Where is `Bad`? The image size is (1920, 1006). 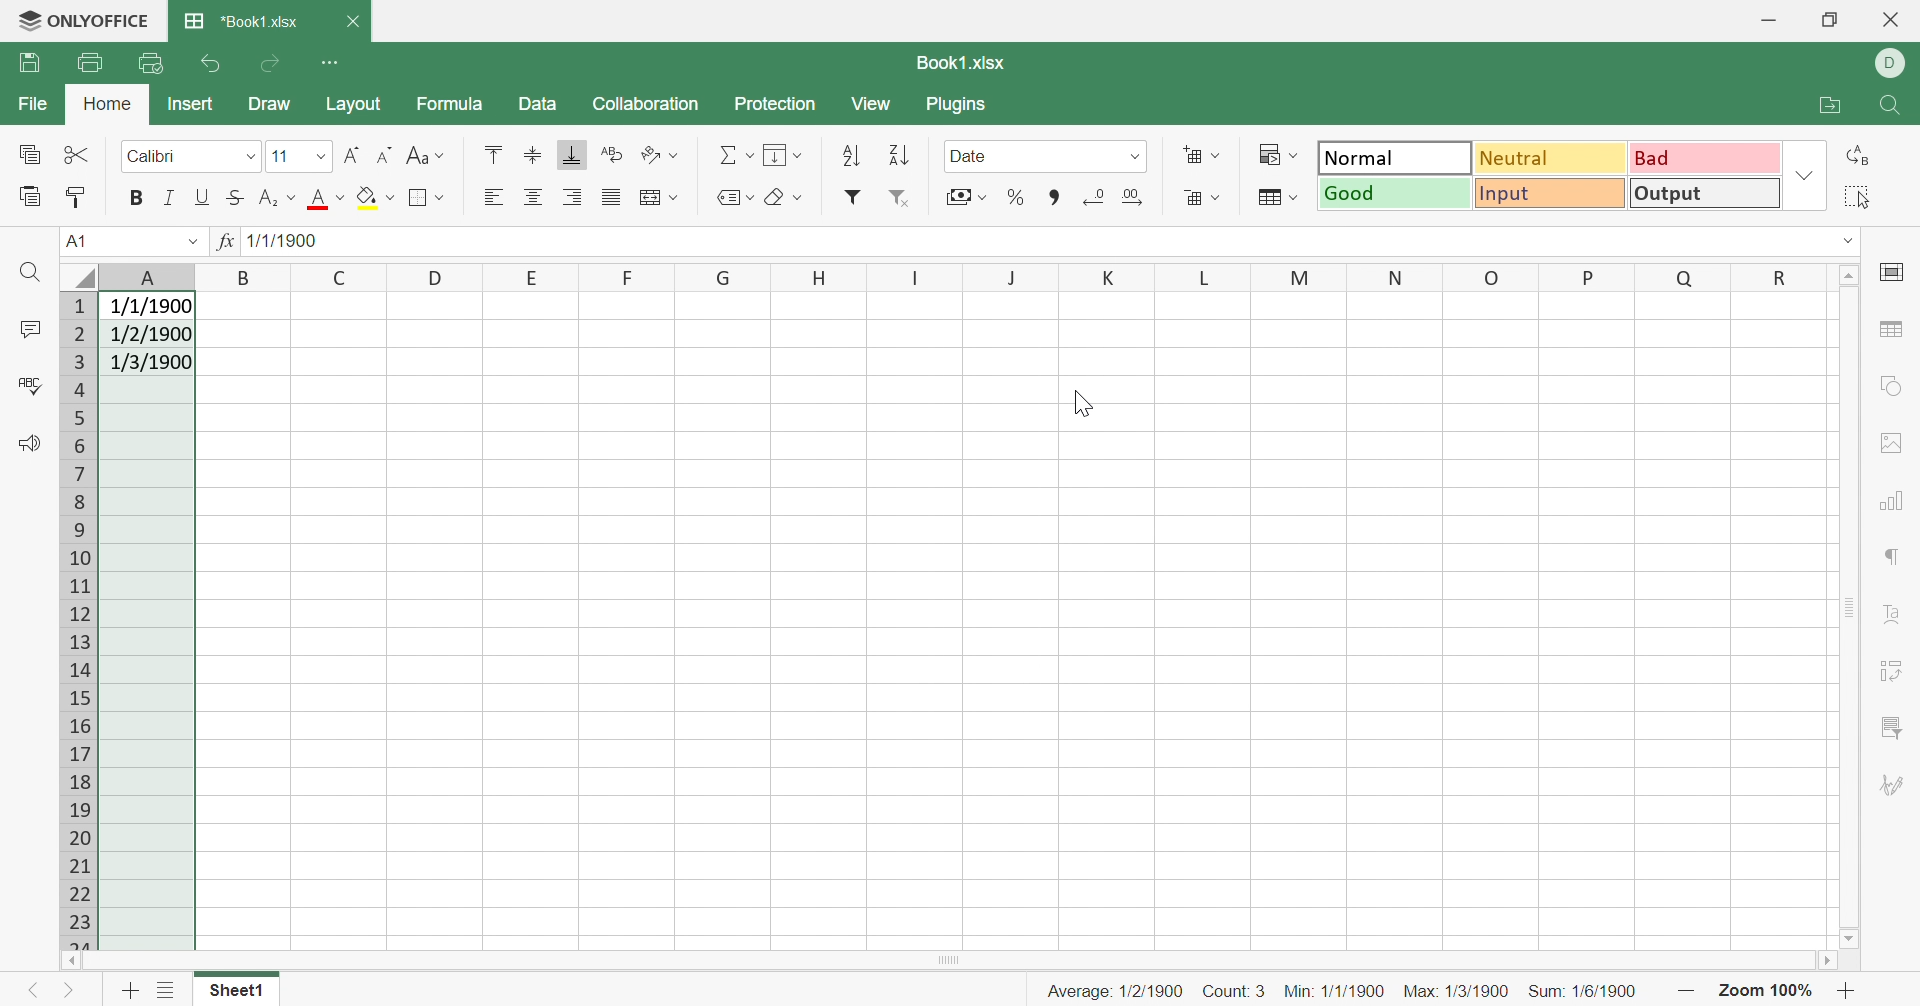 Bad is located at coordinates (1704, 157).